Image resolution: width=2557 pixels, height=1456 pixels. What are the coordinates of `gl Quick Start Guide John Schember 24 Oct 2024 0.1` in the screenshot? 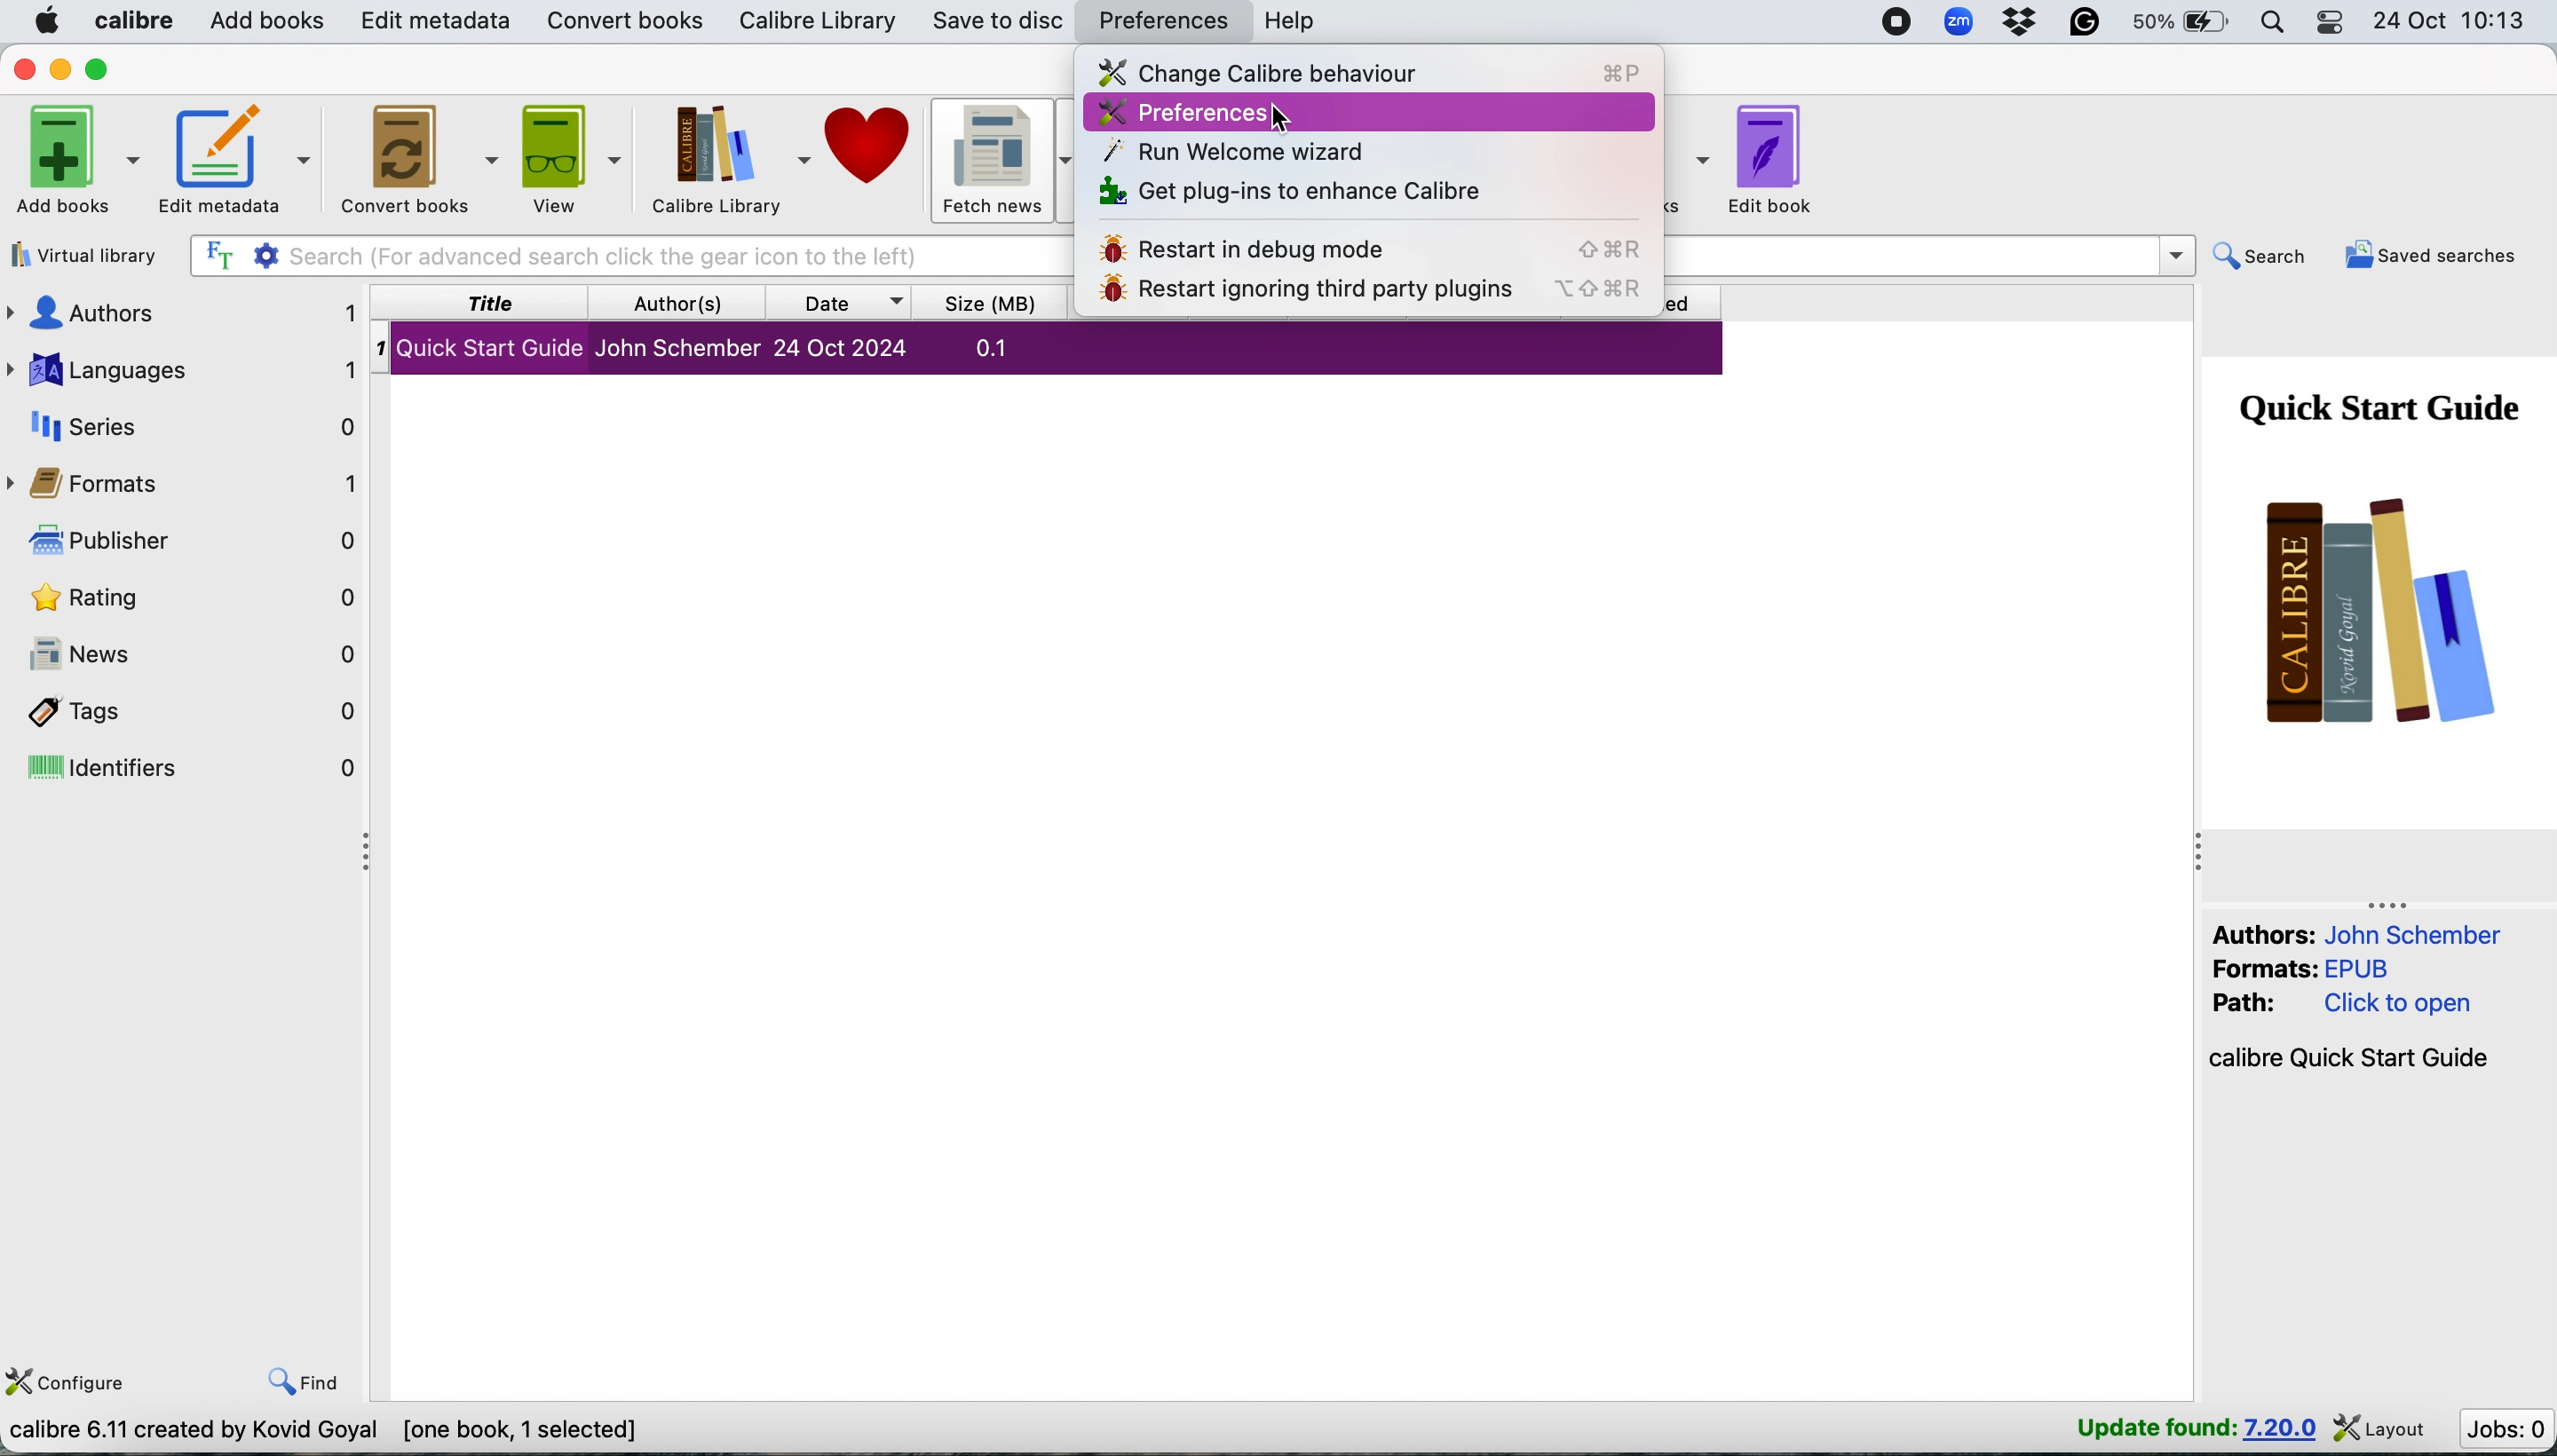 It's located at (725, 352).